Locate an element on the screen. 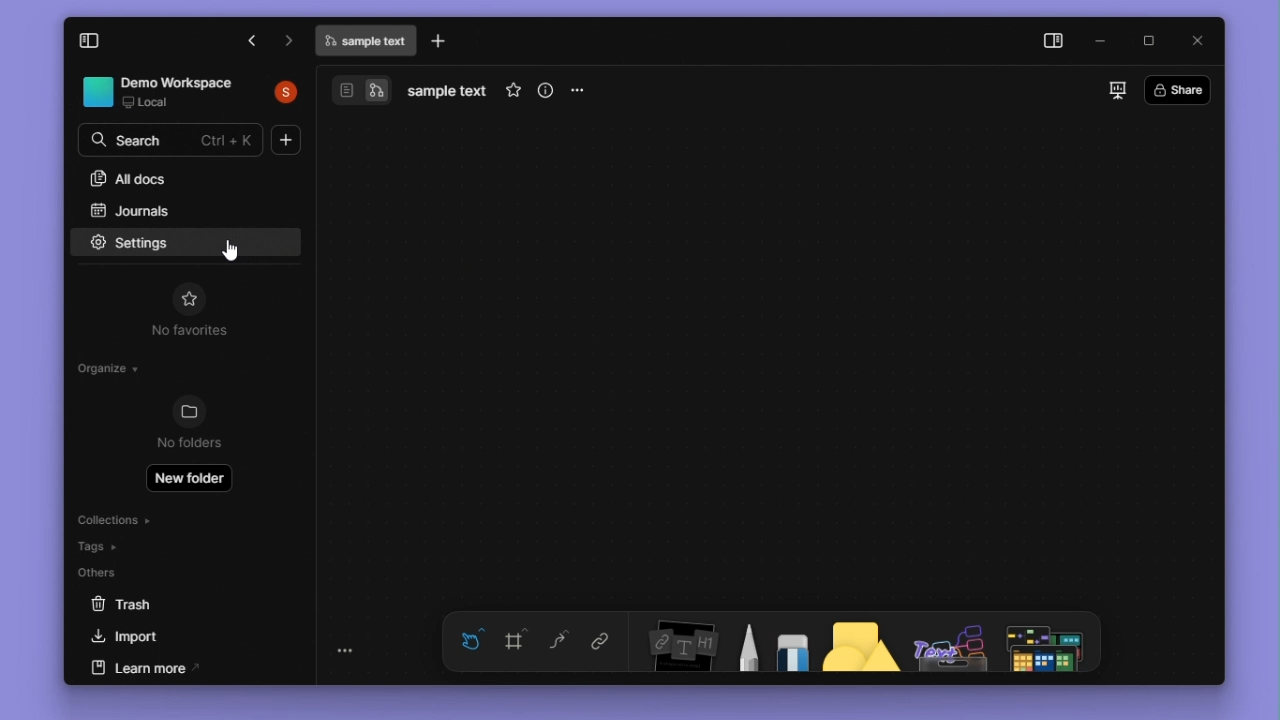 This screenshot has height=720, width=1280. Note is located at coordinates (677, 640).